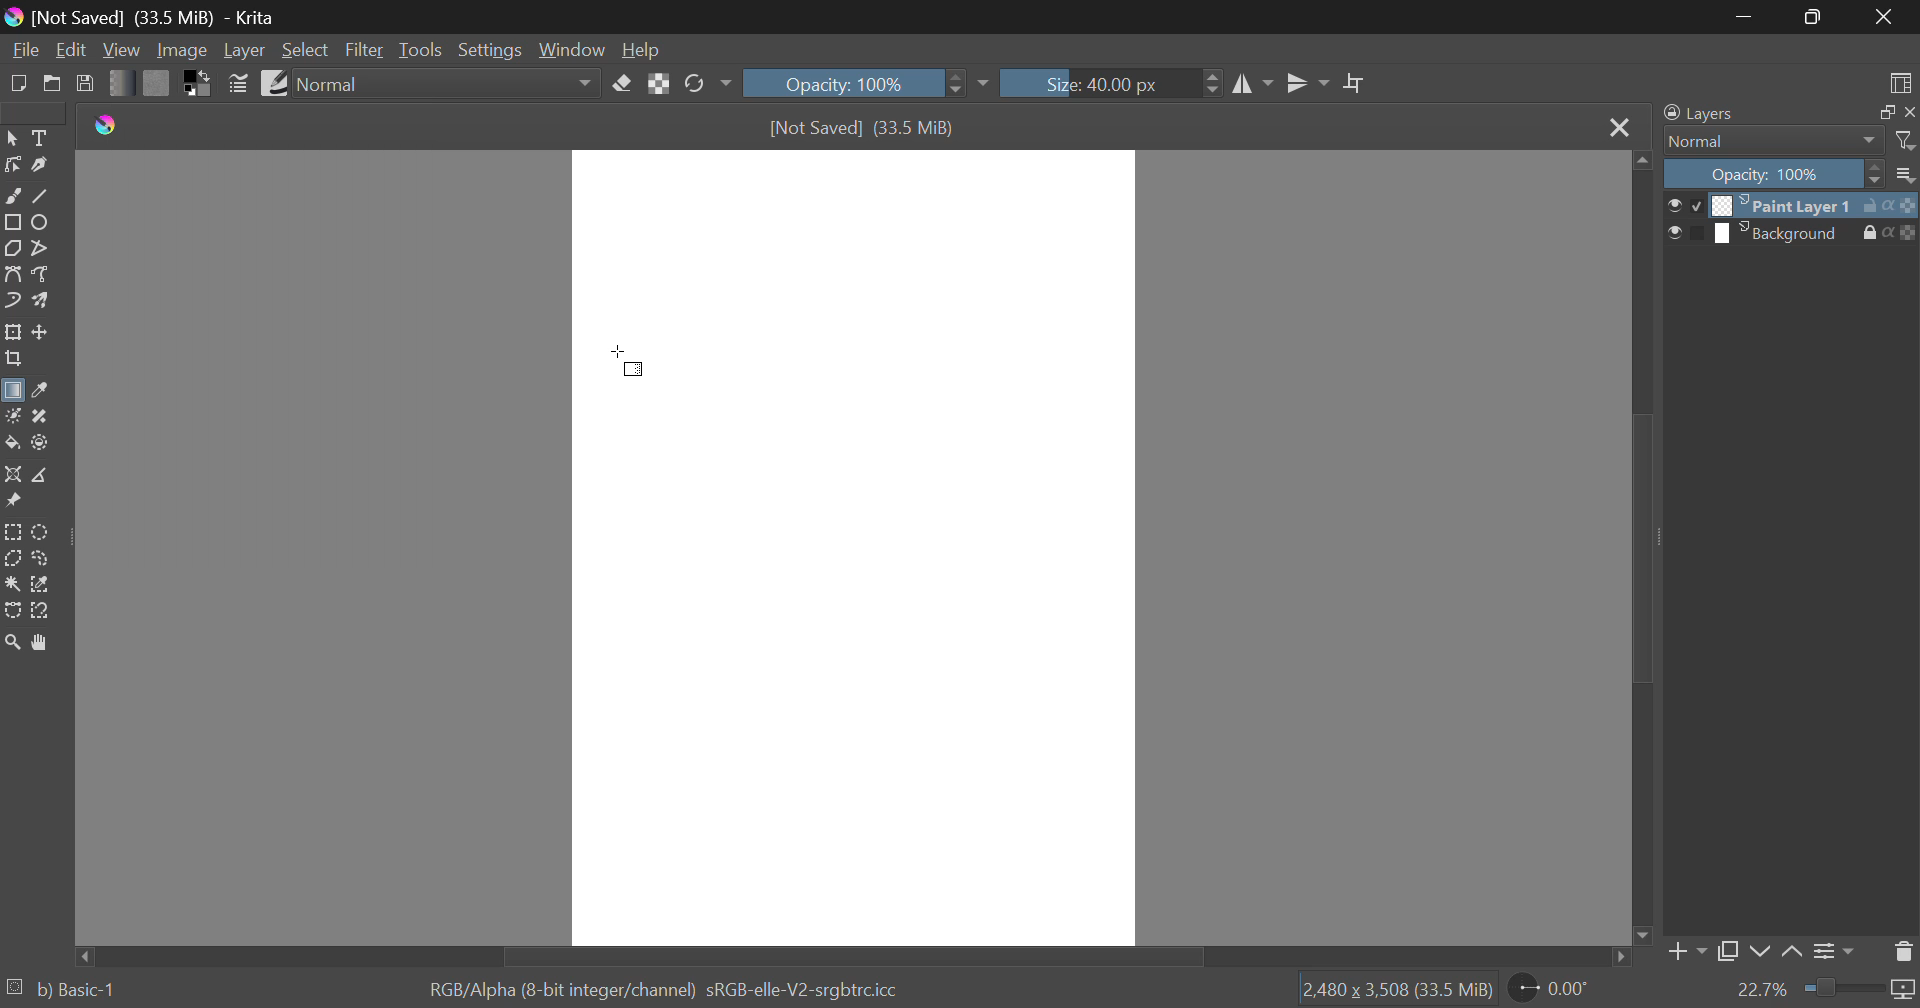 Image resolution: width=1920 pixels, height=1008 pixels. Describe the element at coordinates (41, 558) in the screenshot. I see `Freehand Selection` at that location.